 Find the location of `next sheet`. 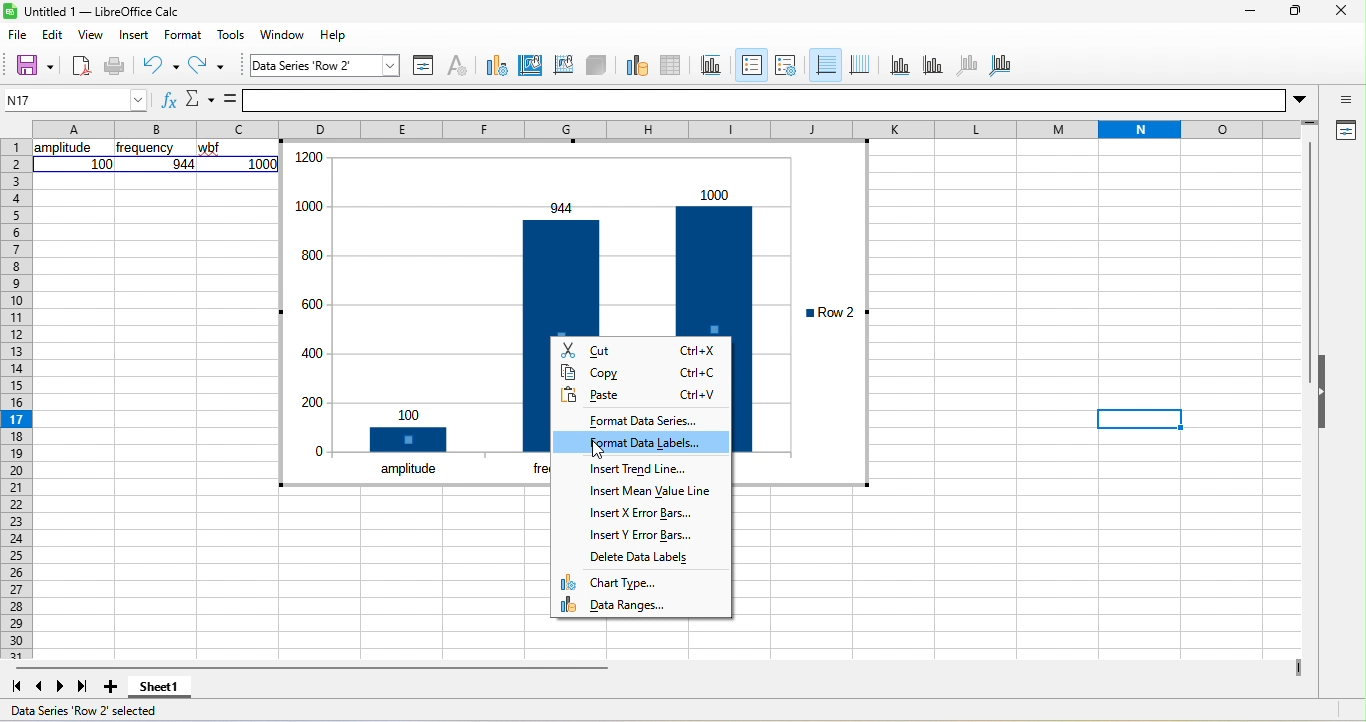

next sheet is located at coordinates (62, 685).